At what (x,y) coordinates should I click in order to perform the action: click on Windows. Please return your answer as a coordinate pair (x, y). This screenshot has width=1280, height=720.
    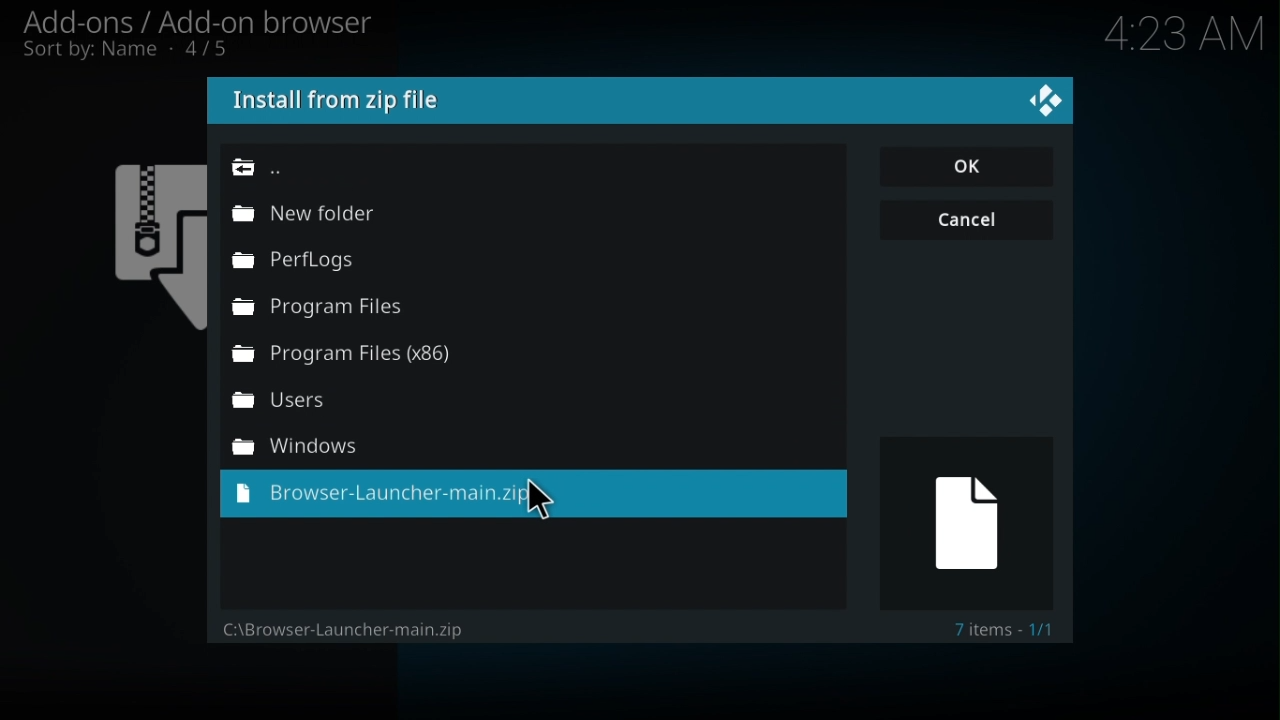
    Looking at the image, I should click on (303, 449).